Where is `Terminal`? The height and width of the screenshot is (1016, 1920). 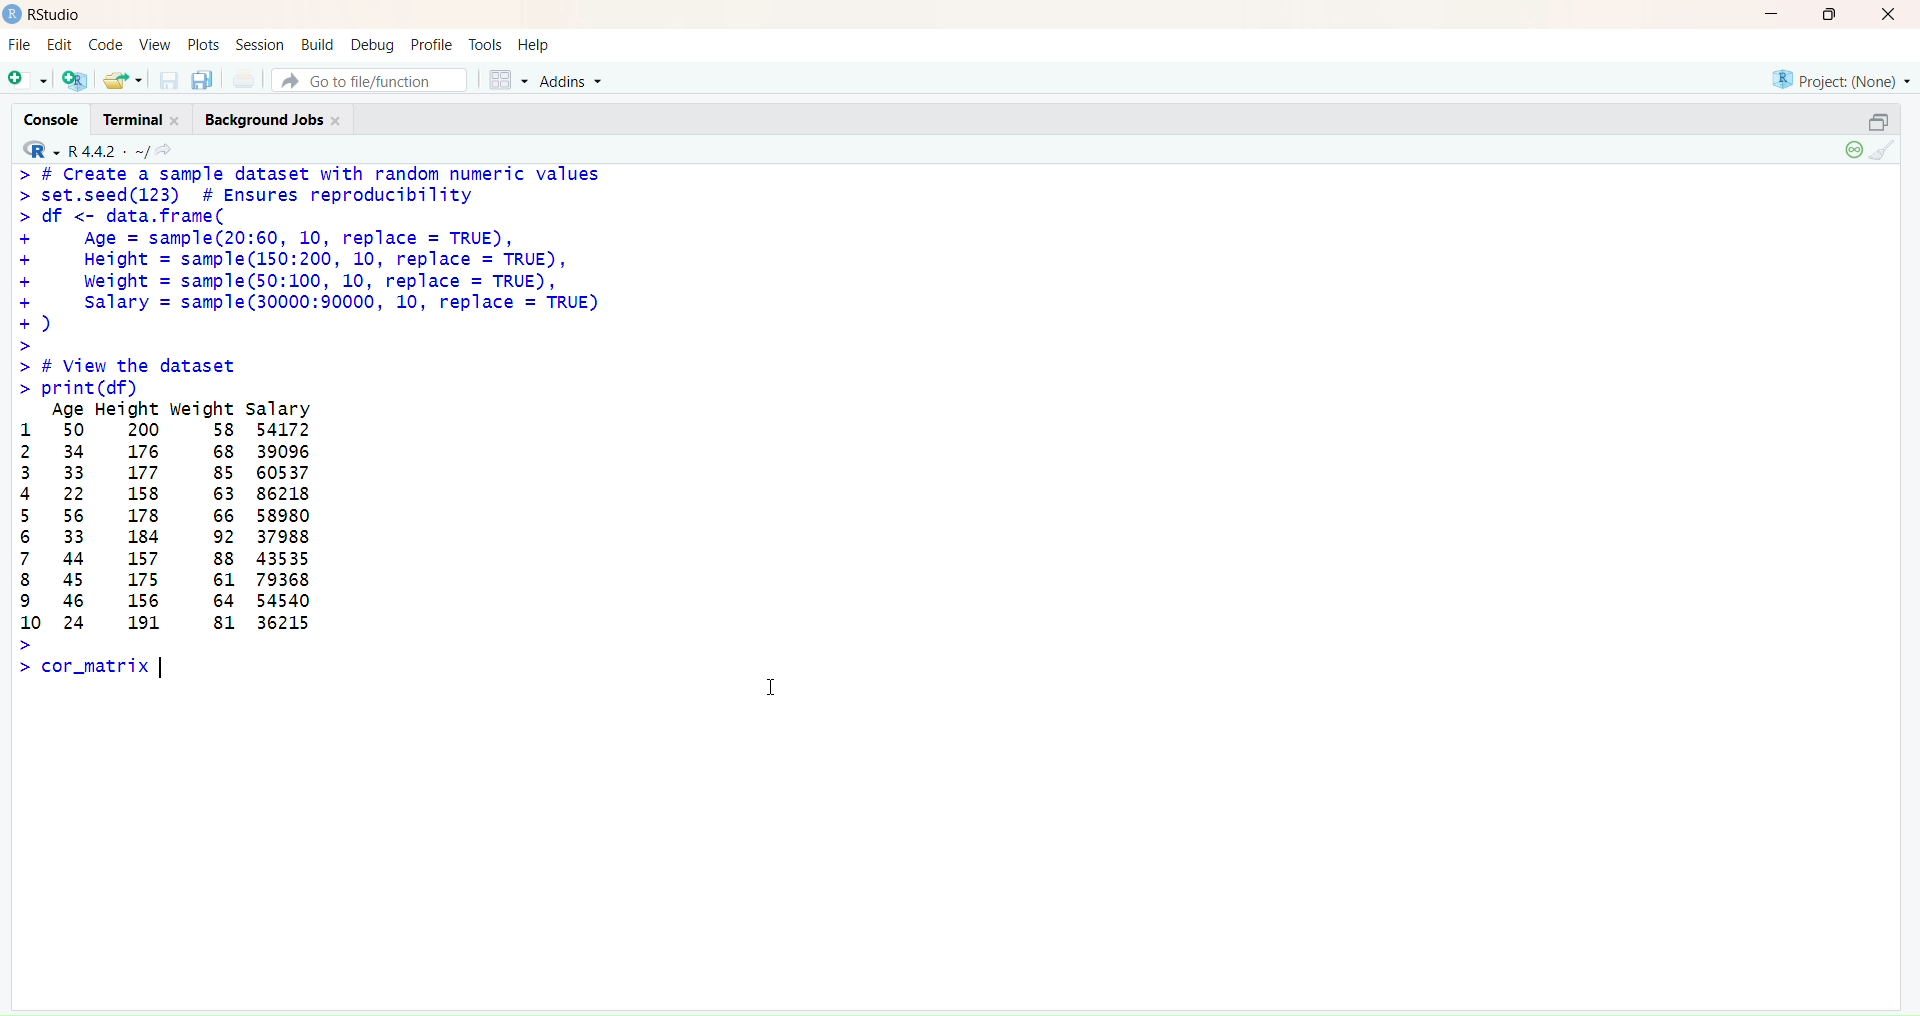
Terminal is located at coordinates (148, 120).